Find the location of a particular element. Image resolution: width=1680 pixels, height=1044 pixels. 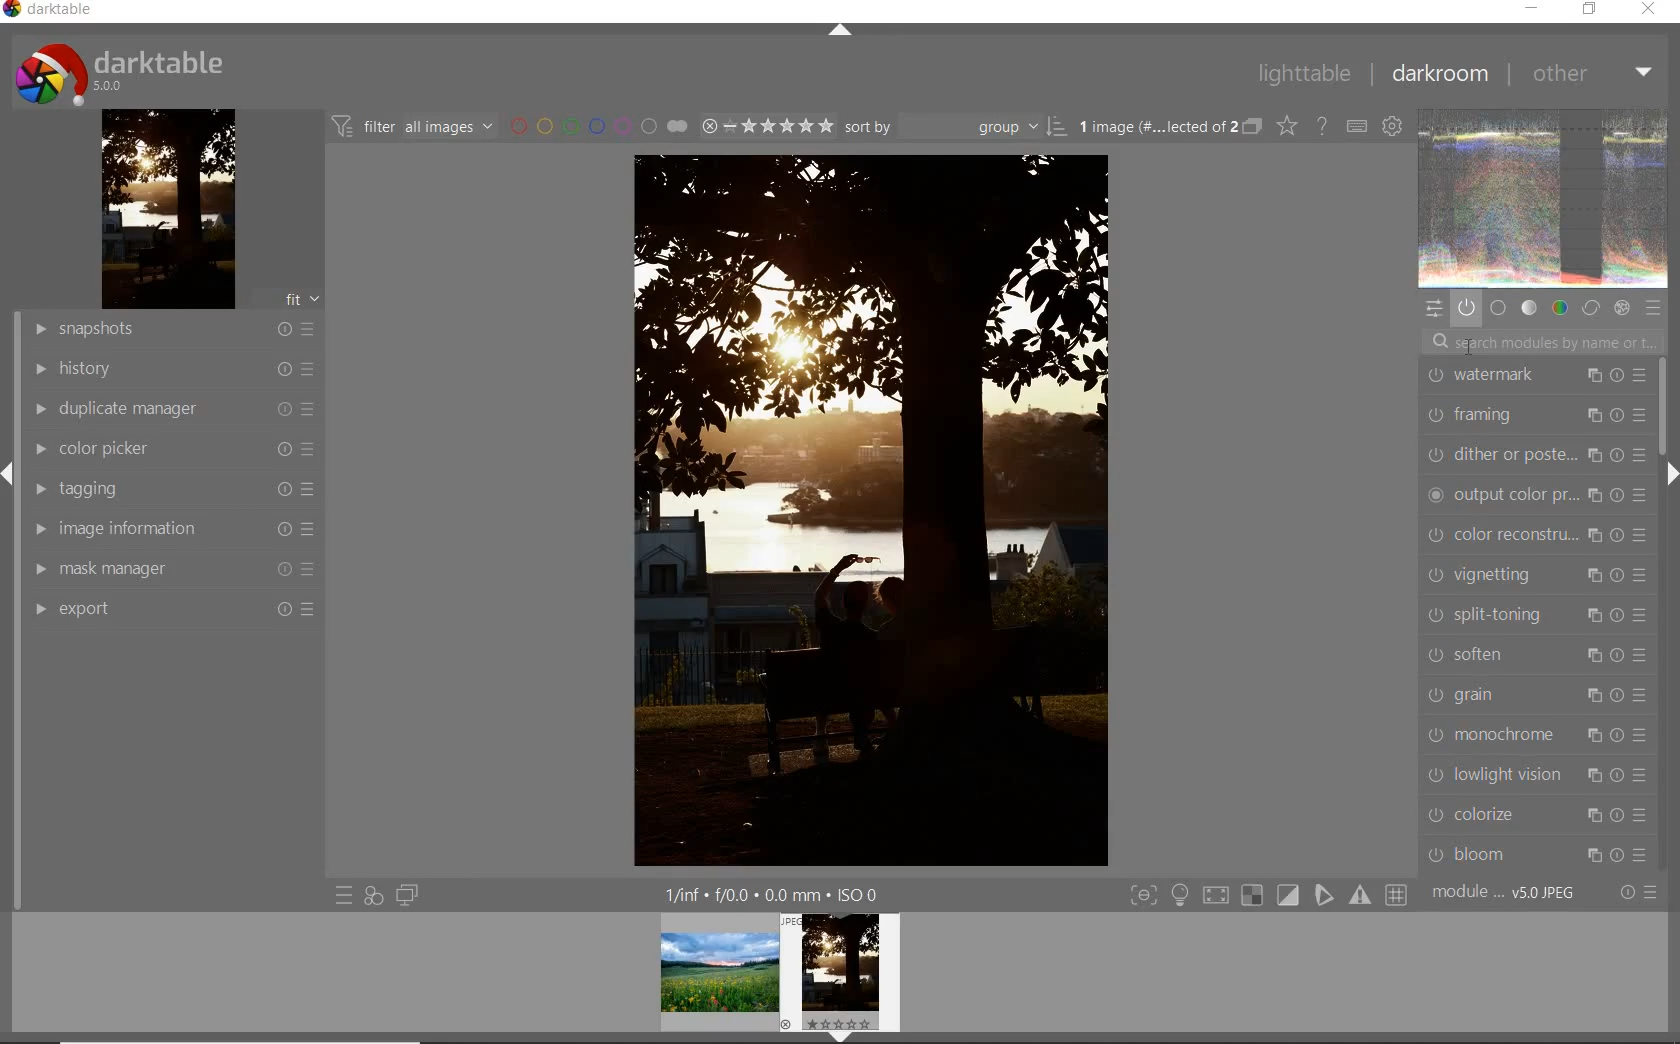

reset or presets & preferences is located at coordinates (1638, 892).